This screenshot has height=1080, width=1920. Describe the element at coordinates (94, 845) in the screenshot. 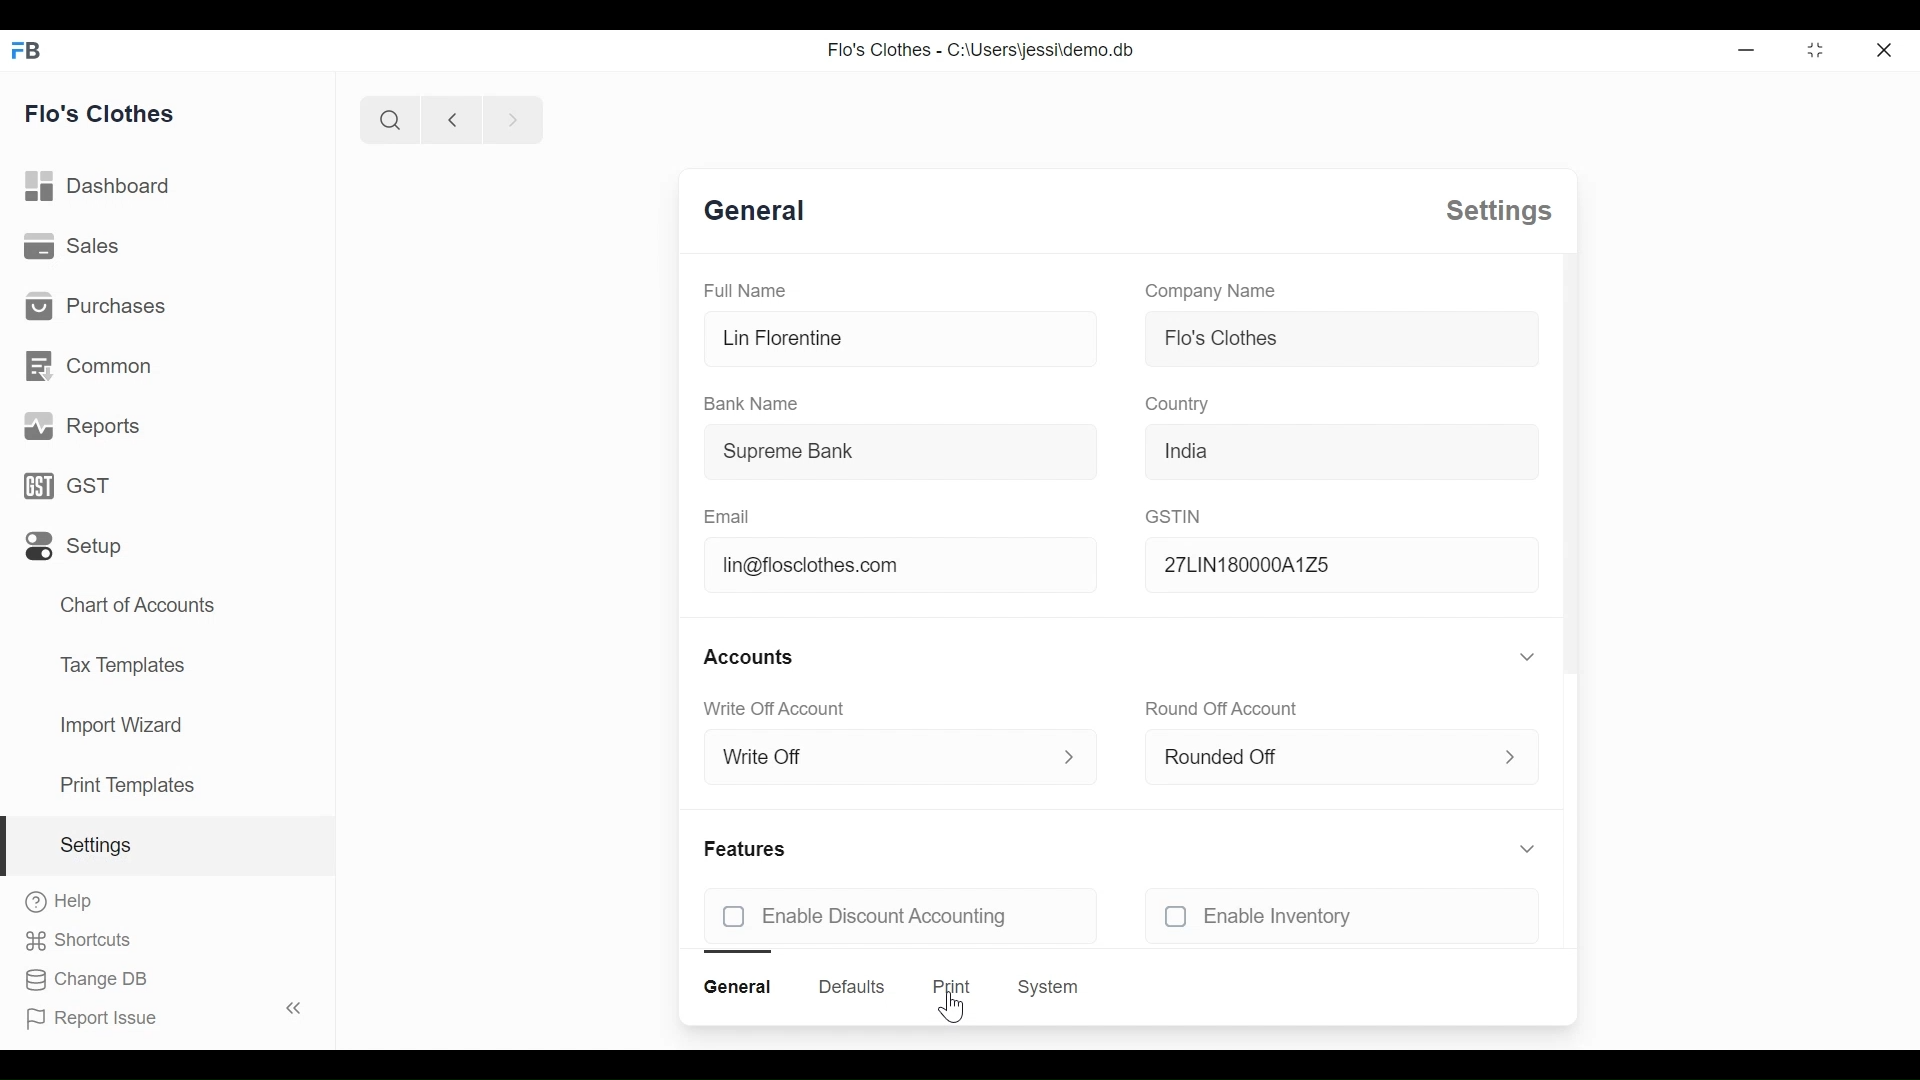

I see `settings` at that location.